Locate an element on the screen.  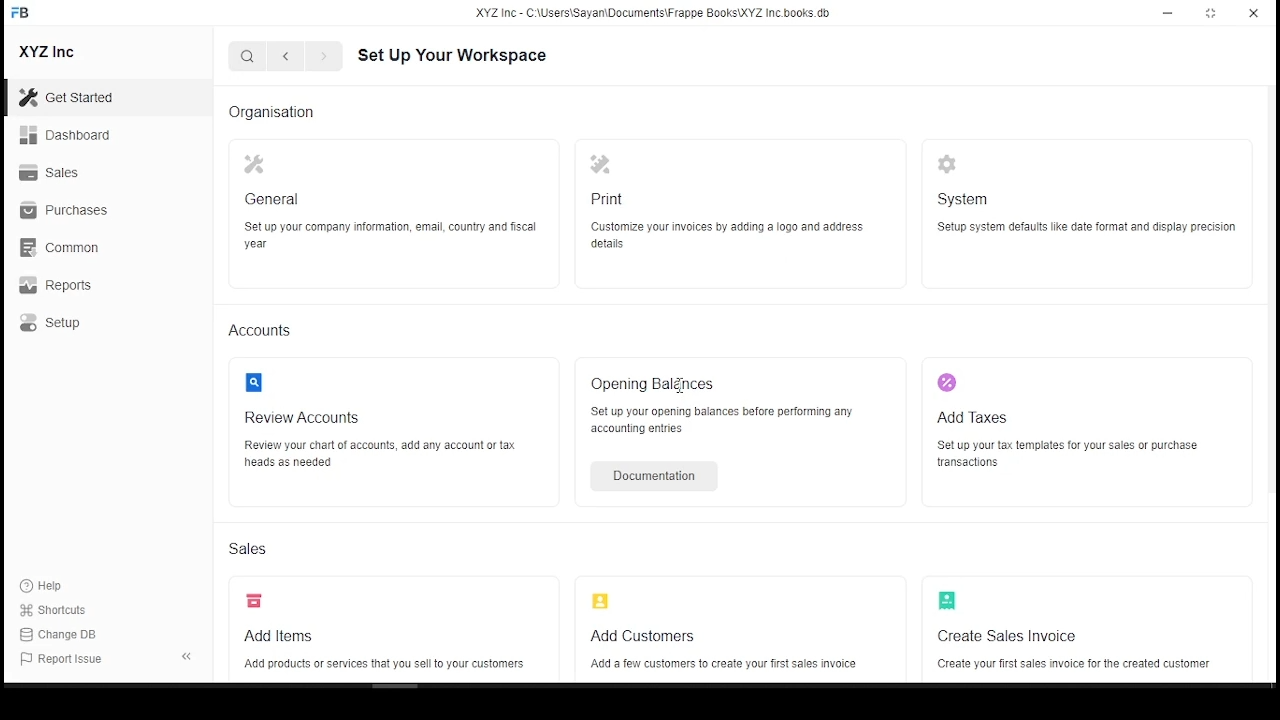
opening balance is located at coordinates (655, 383).